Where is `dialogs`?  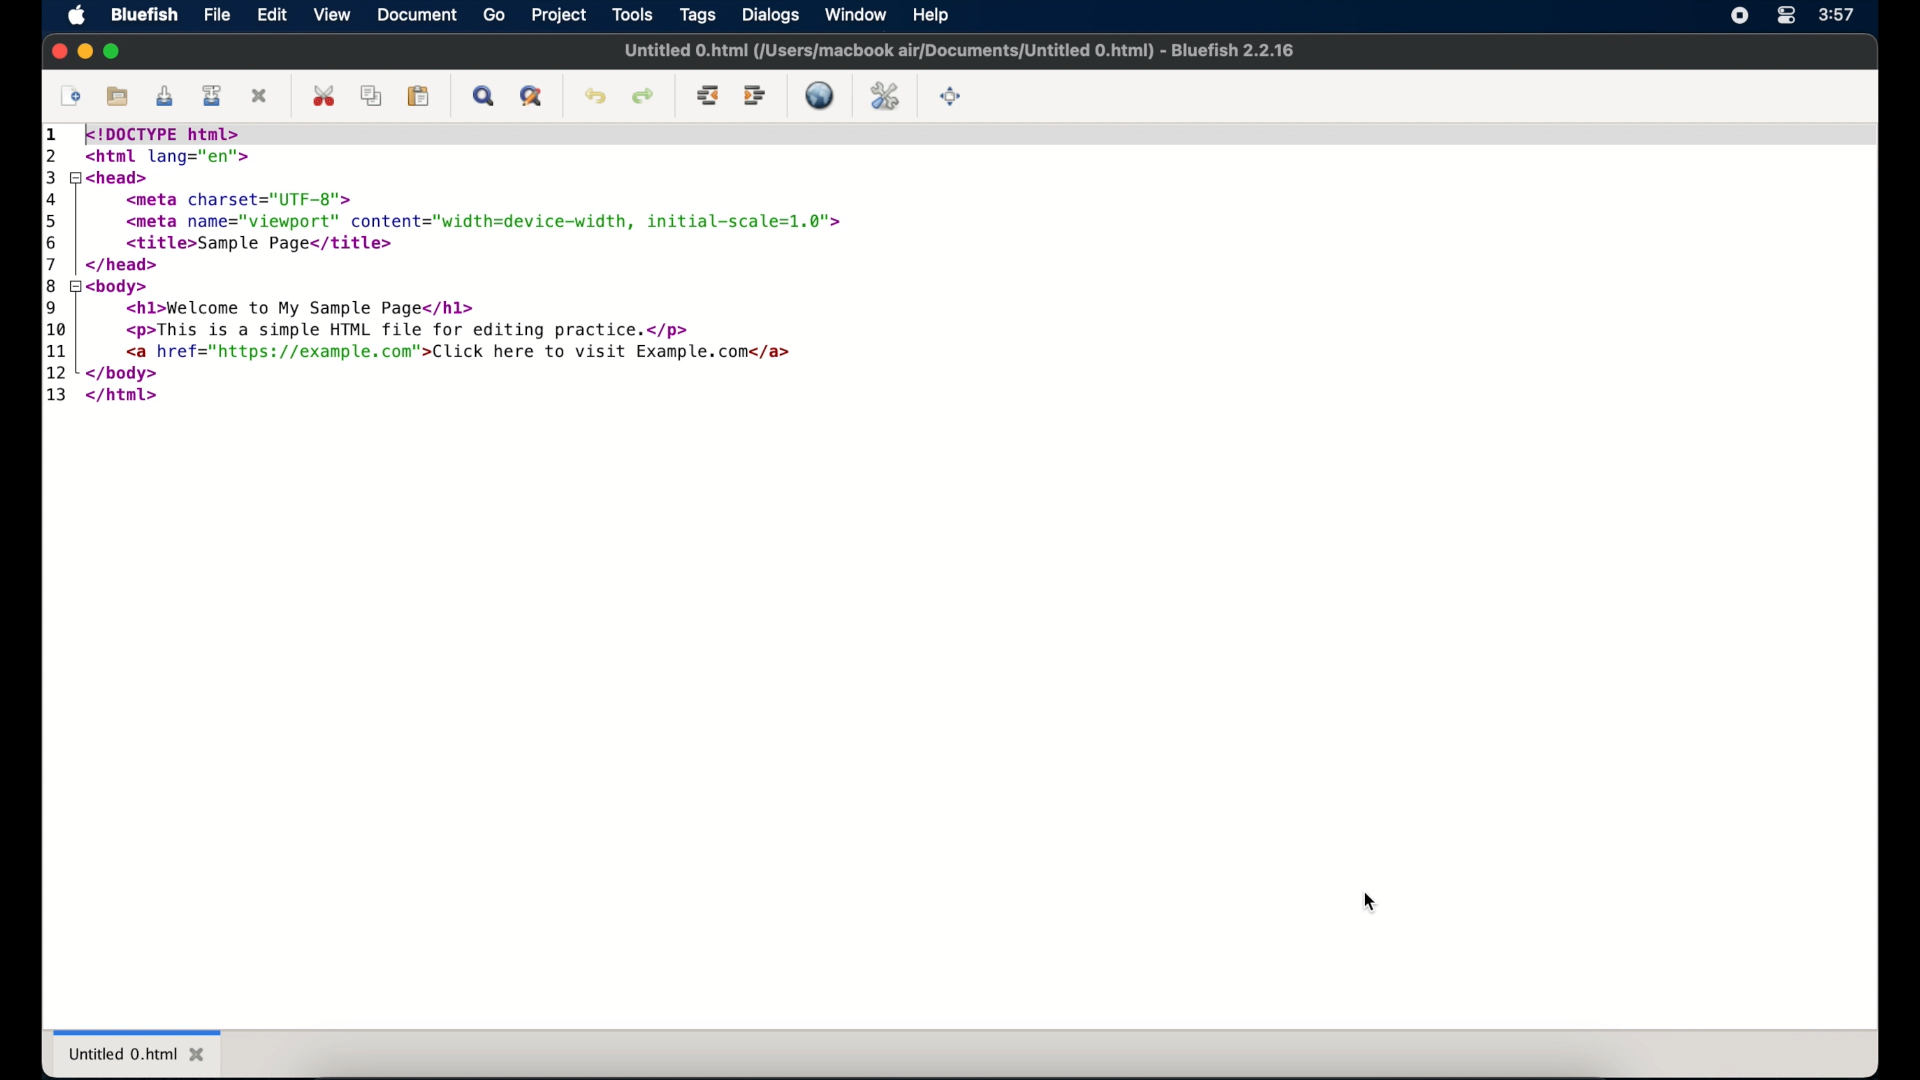
dialogs is located at coordinates (770, 15).